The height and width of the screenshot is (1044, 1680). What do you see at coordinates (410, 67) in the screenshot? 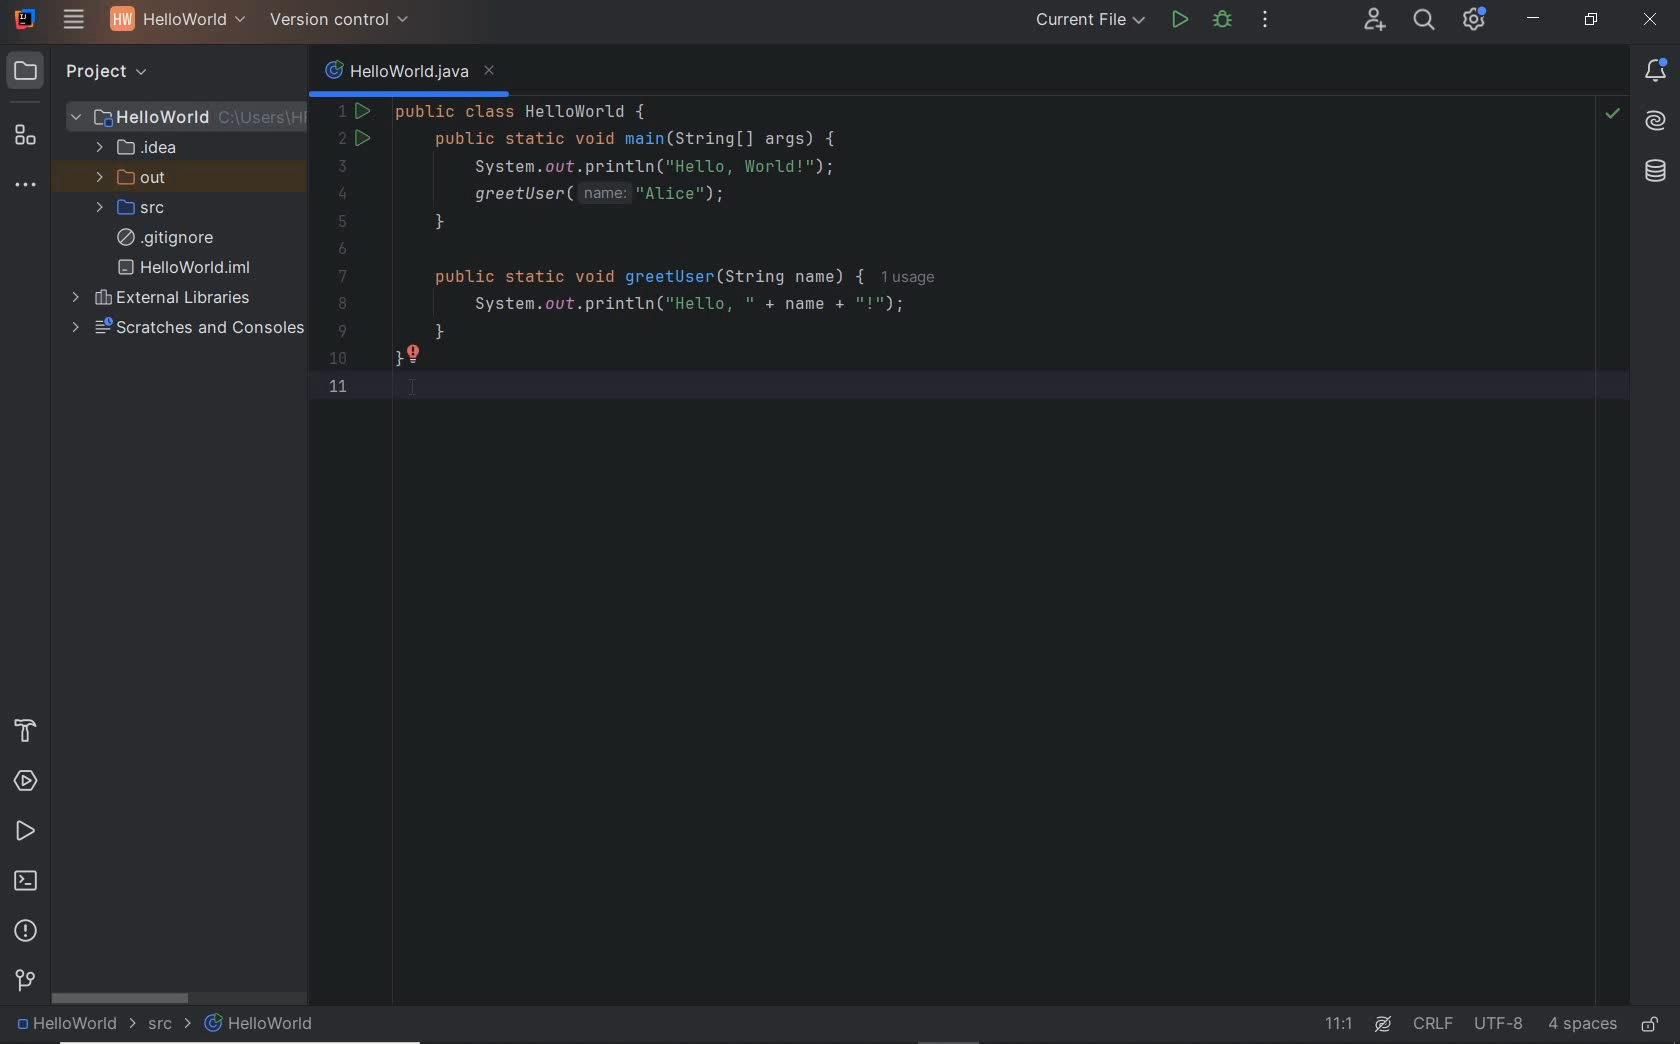
I see `HelloWorld.java(java class name)` at bounding box center [410, 67].